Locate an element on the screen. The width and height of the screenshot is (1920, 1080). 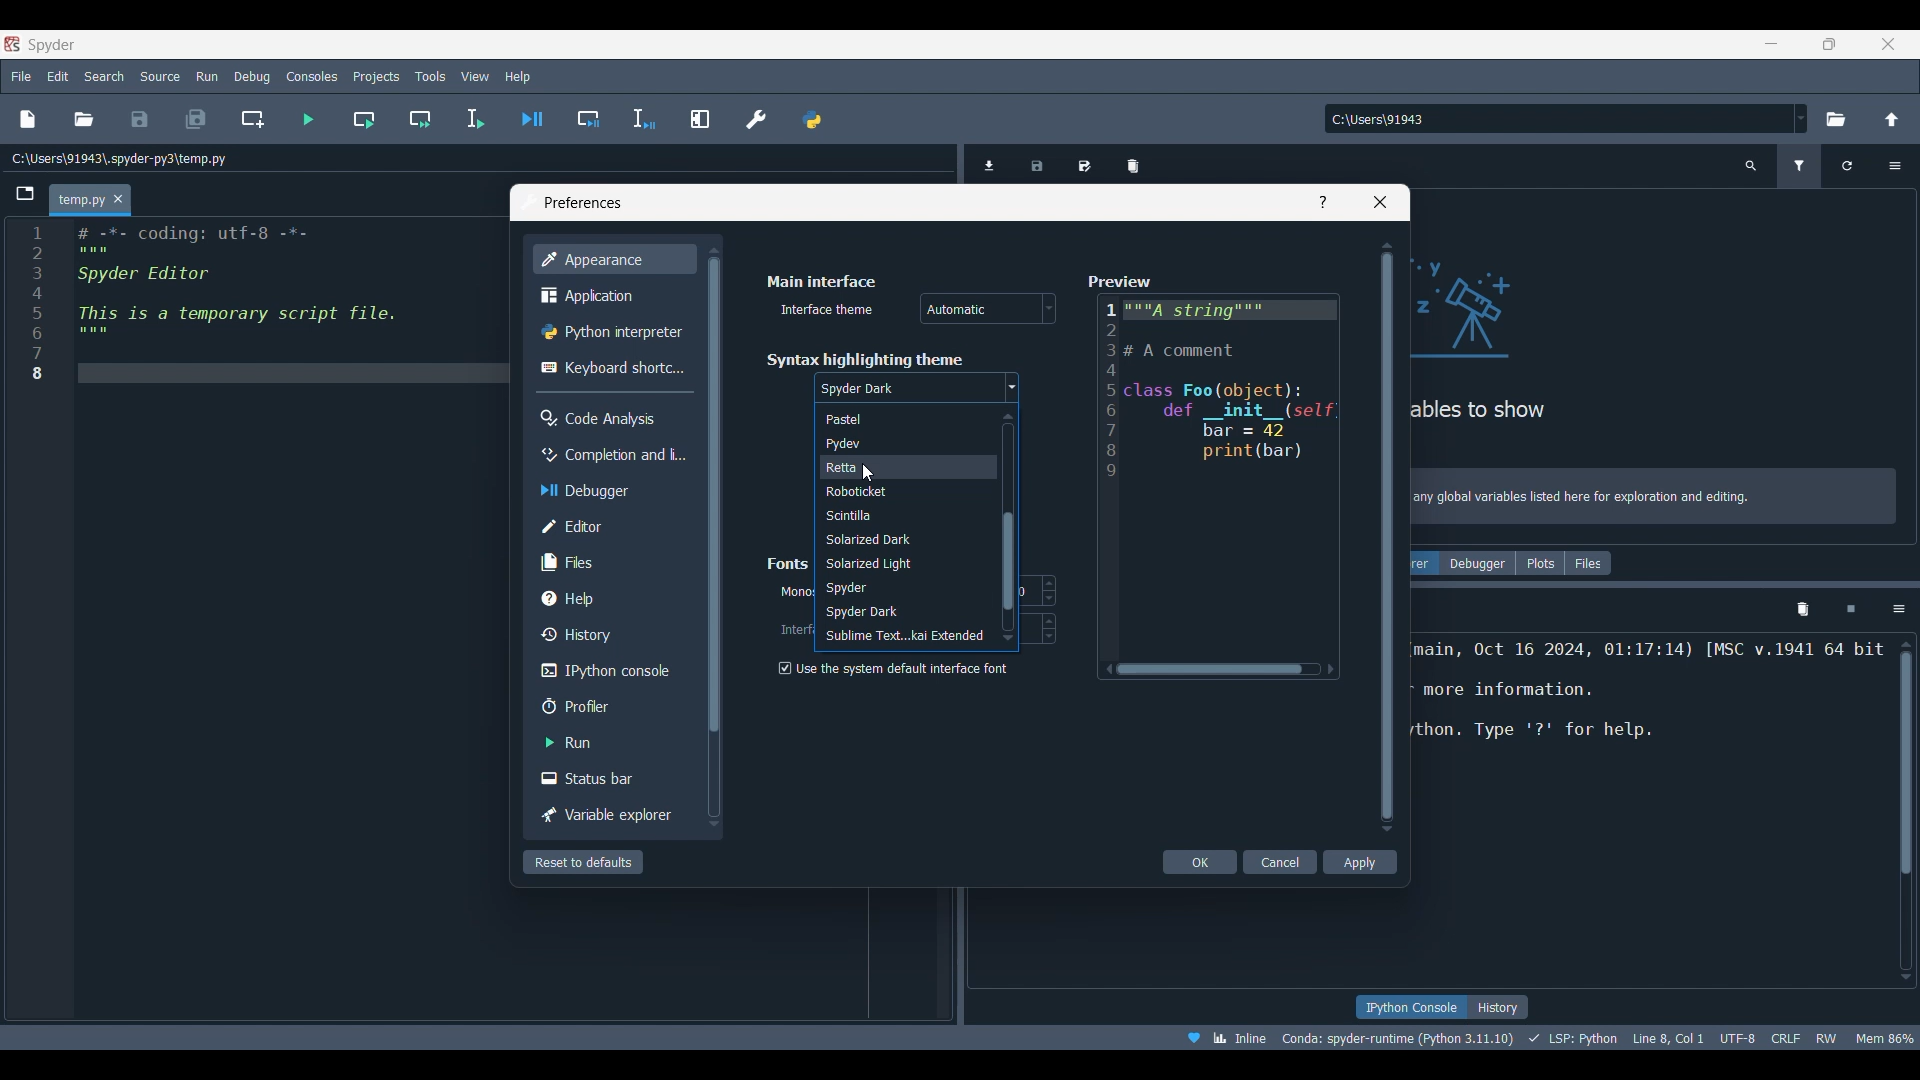
History is located at coordinates (1498, 1007).